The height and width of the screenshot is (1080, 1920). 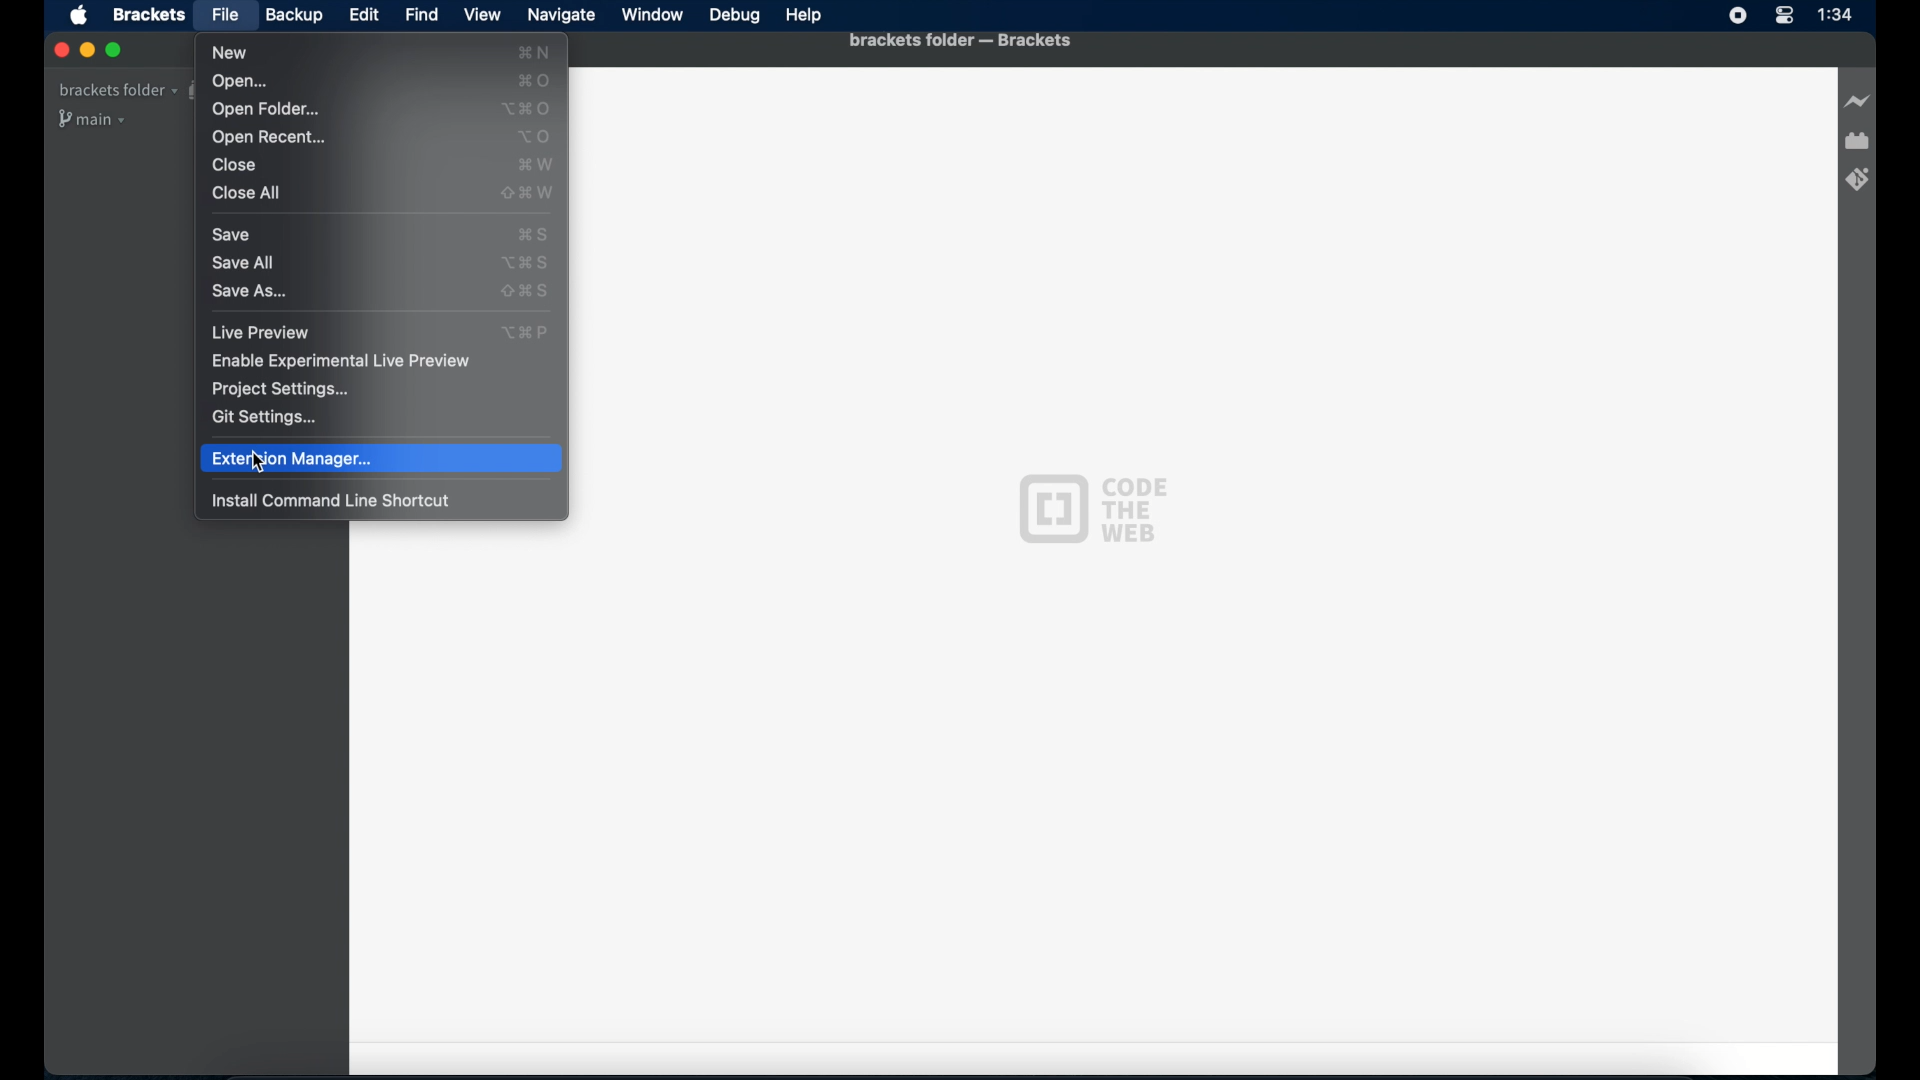 What do you see at coordinates (60, 50) in the screenshot?
I see `Close` at bounding box center [60, 50].